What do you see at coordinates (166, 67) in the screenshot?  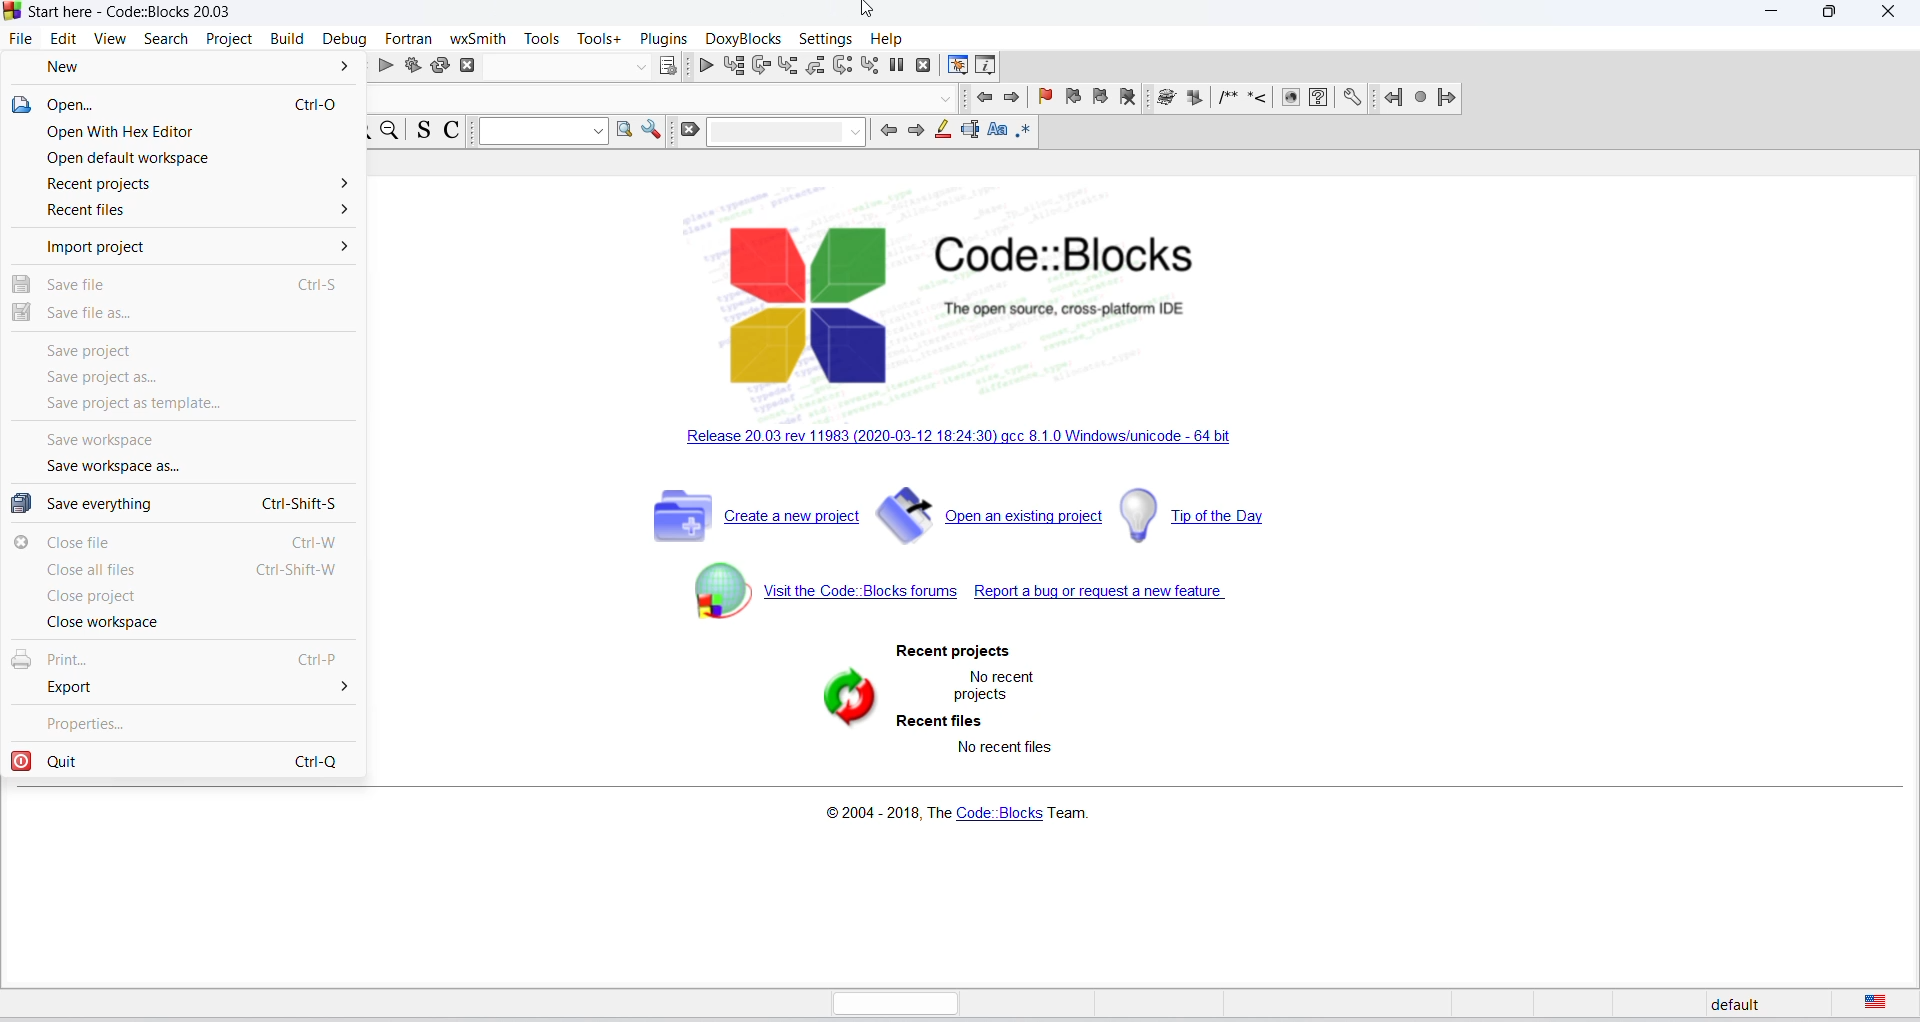 I see `new` at bounding box center [166, 67].